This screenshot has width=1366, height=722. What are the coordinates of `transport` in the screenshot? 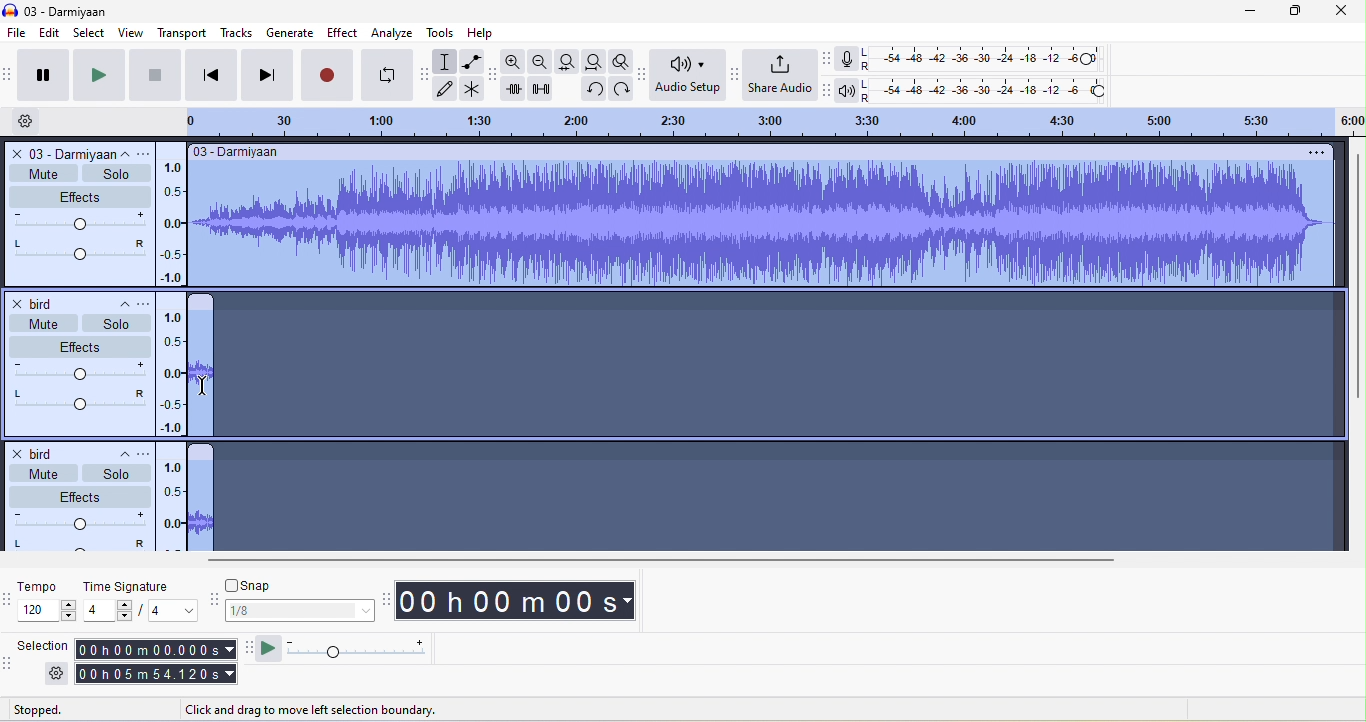 It's located at (178, 33).